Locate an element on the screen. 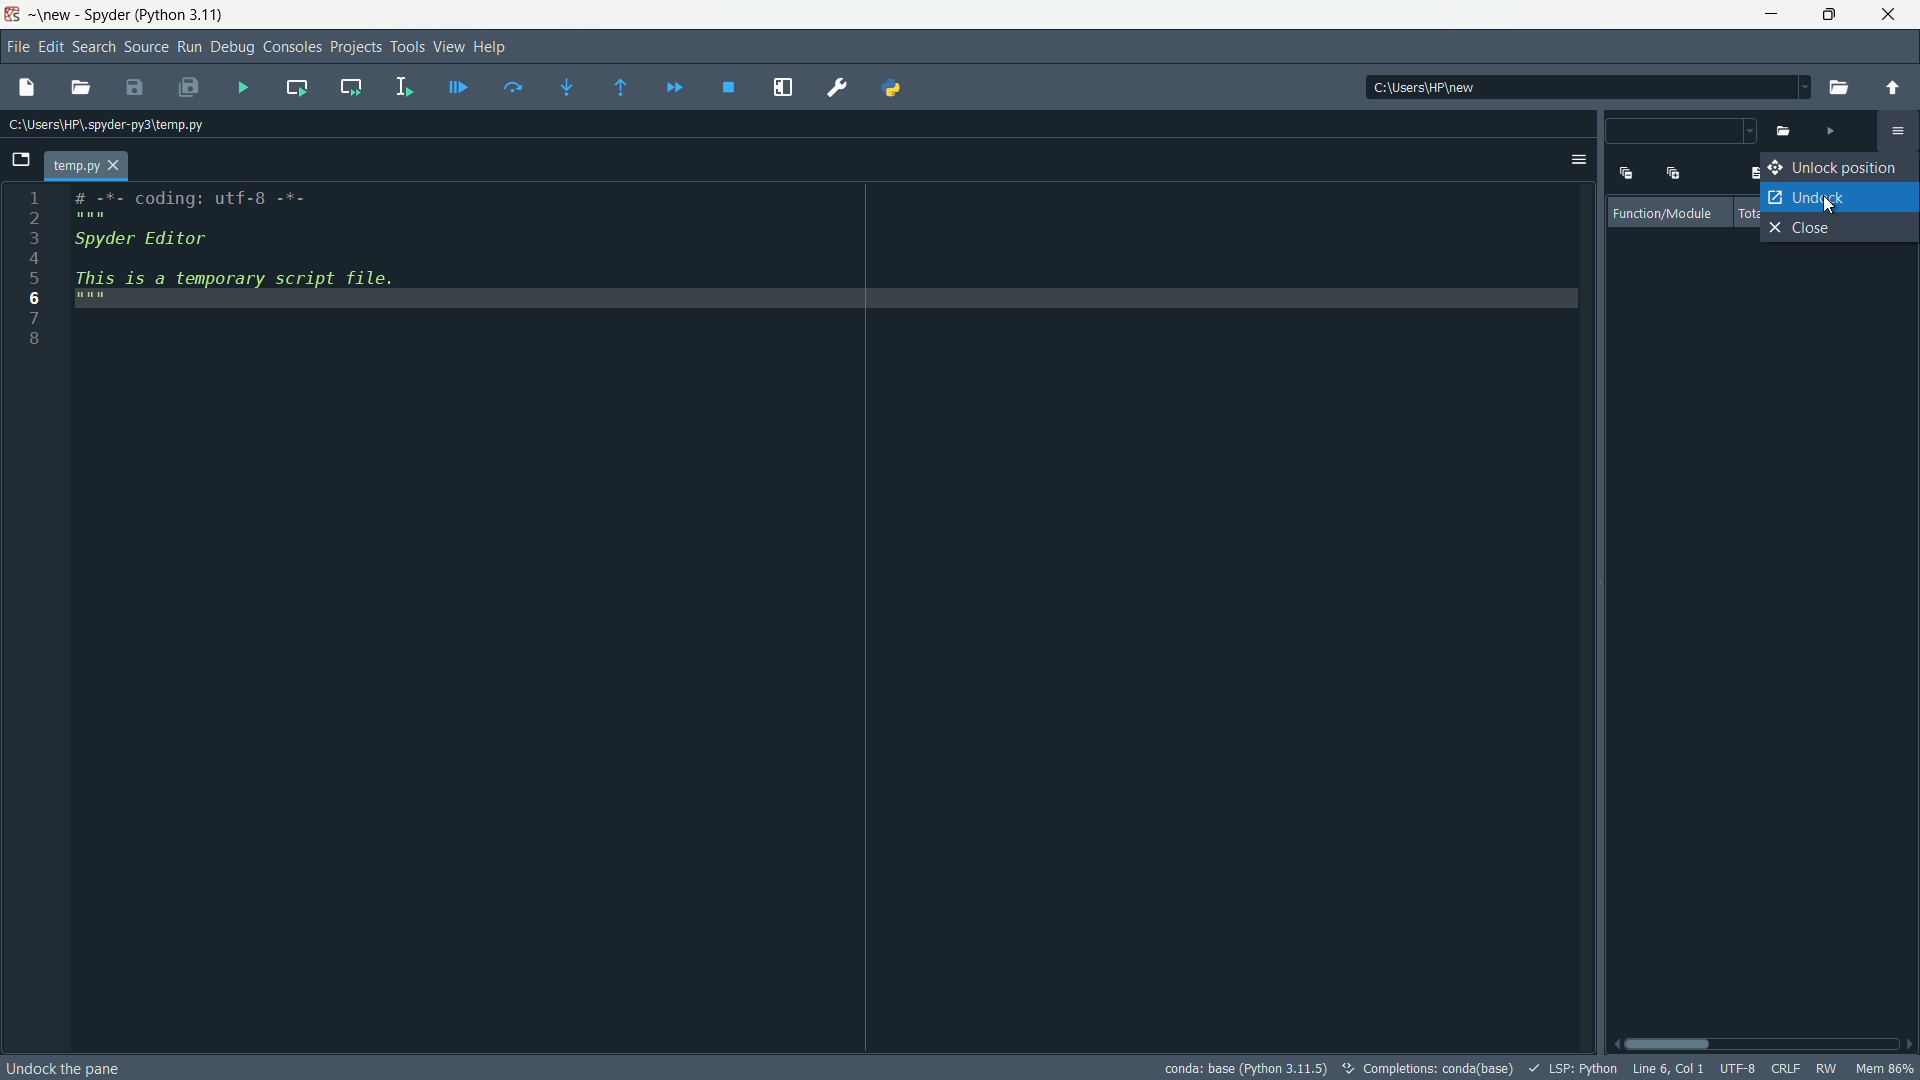  3 is located at coordinates (33, 235).